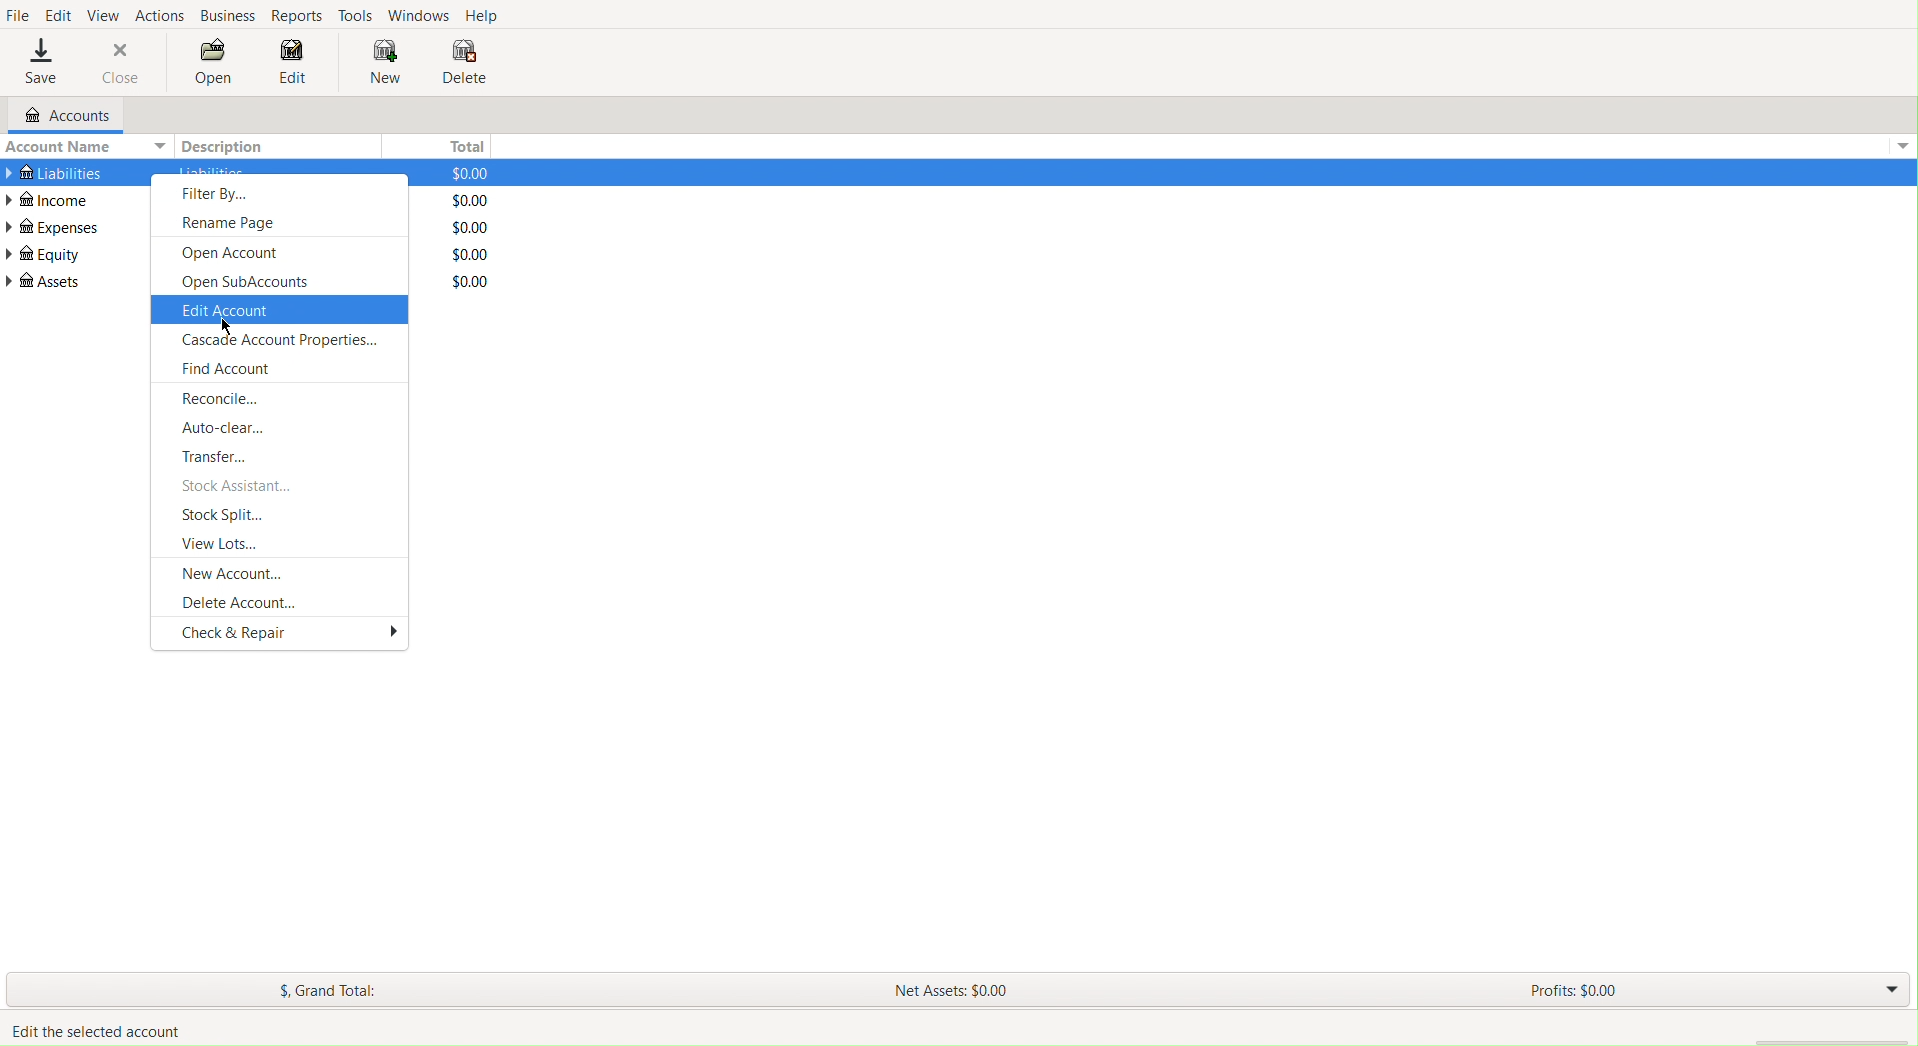 The height and width of the screenshot is (1046, 1918). What do you see at coordinates (418, 14) in the screenshot?
I see `Windows` at bounding box center [418, 14].